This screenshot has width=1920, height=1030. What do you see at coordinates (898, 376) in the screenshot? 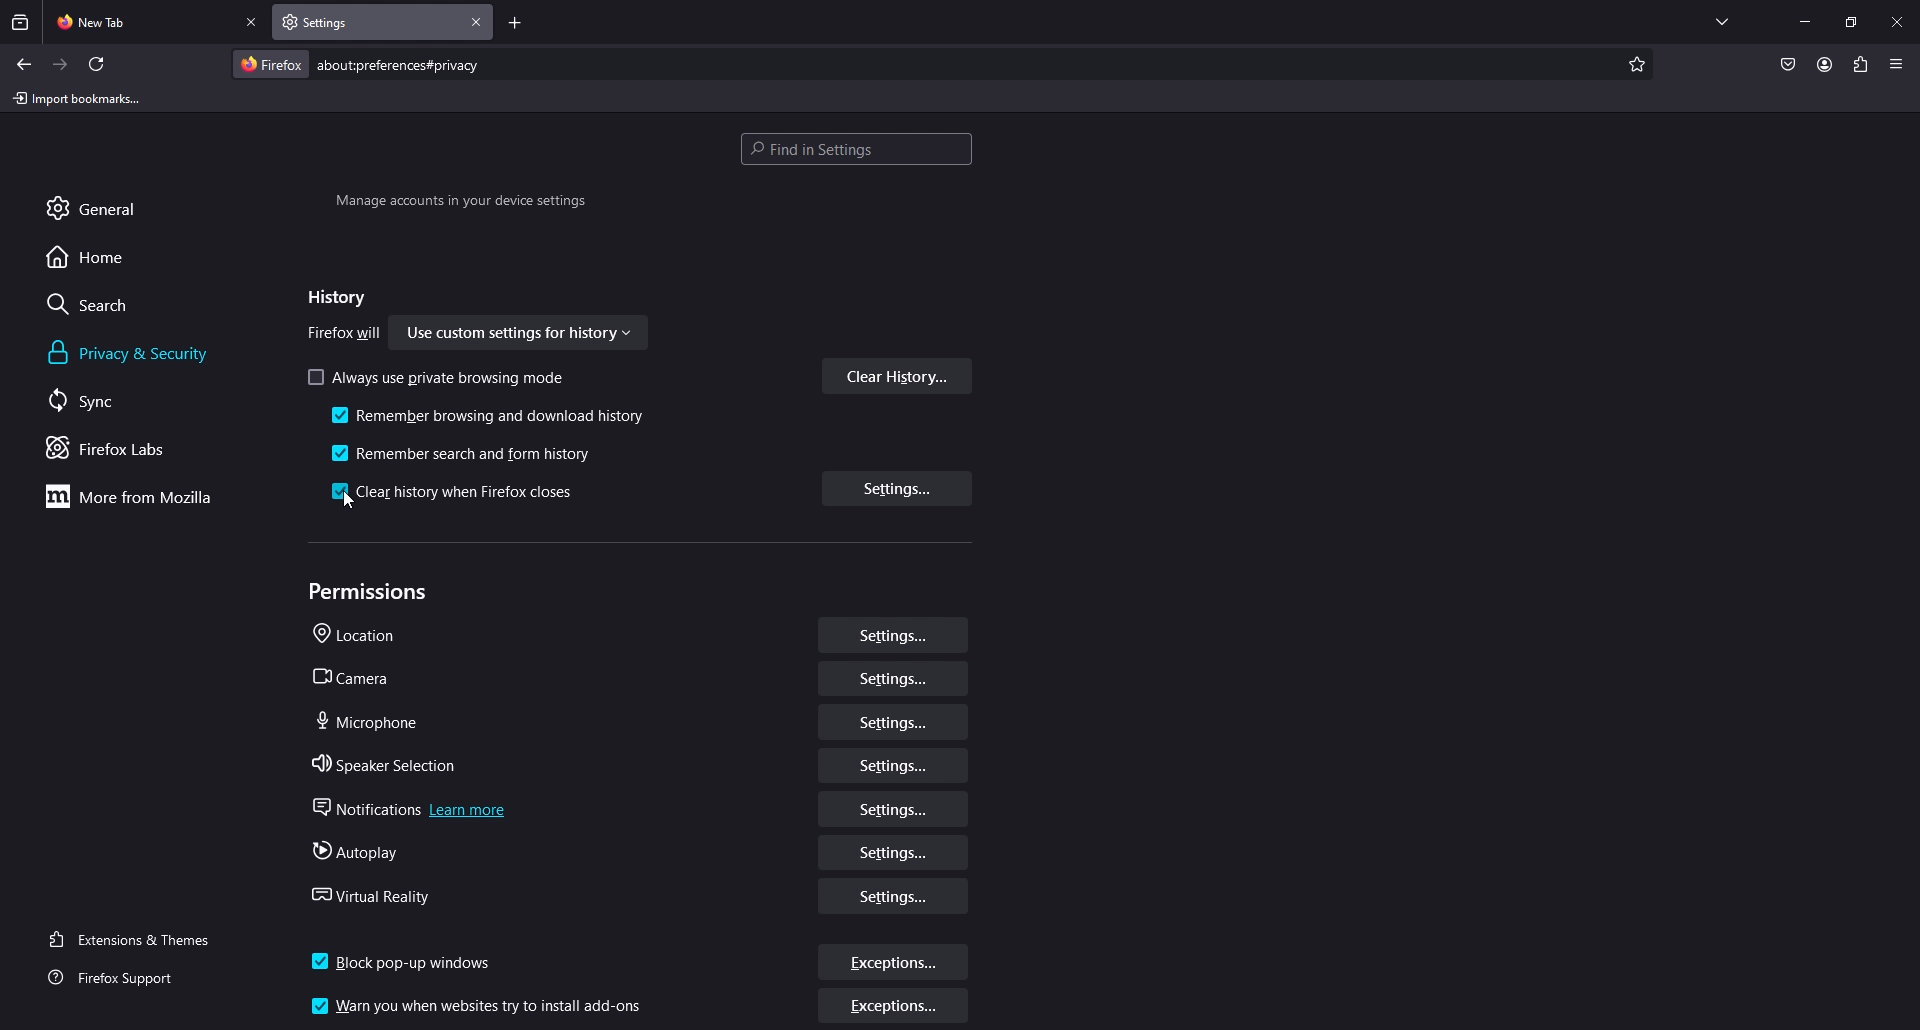
I see `clear history` at bounding box center [898, 376].